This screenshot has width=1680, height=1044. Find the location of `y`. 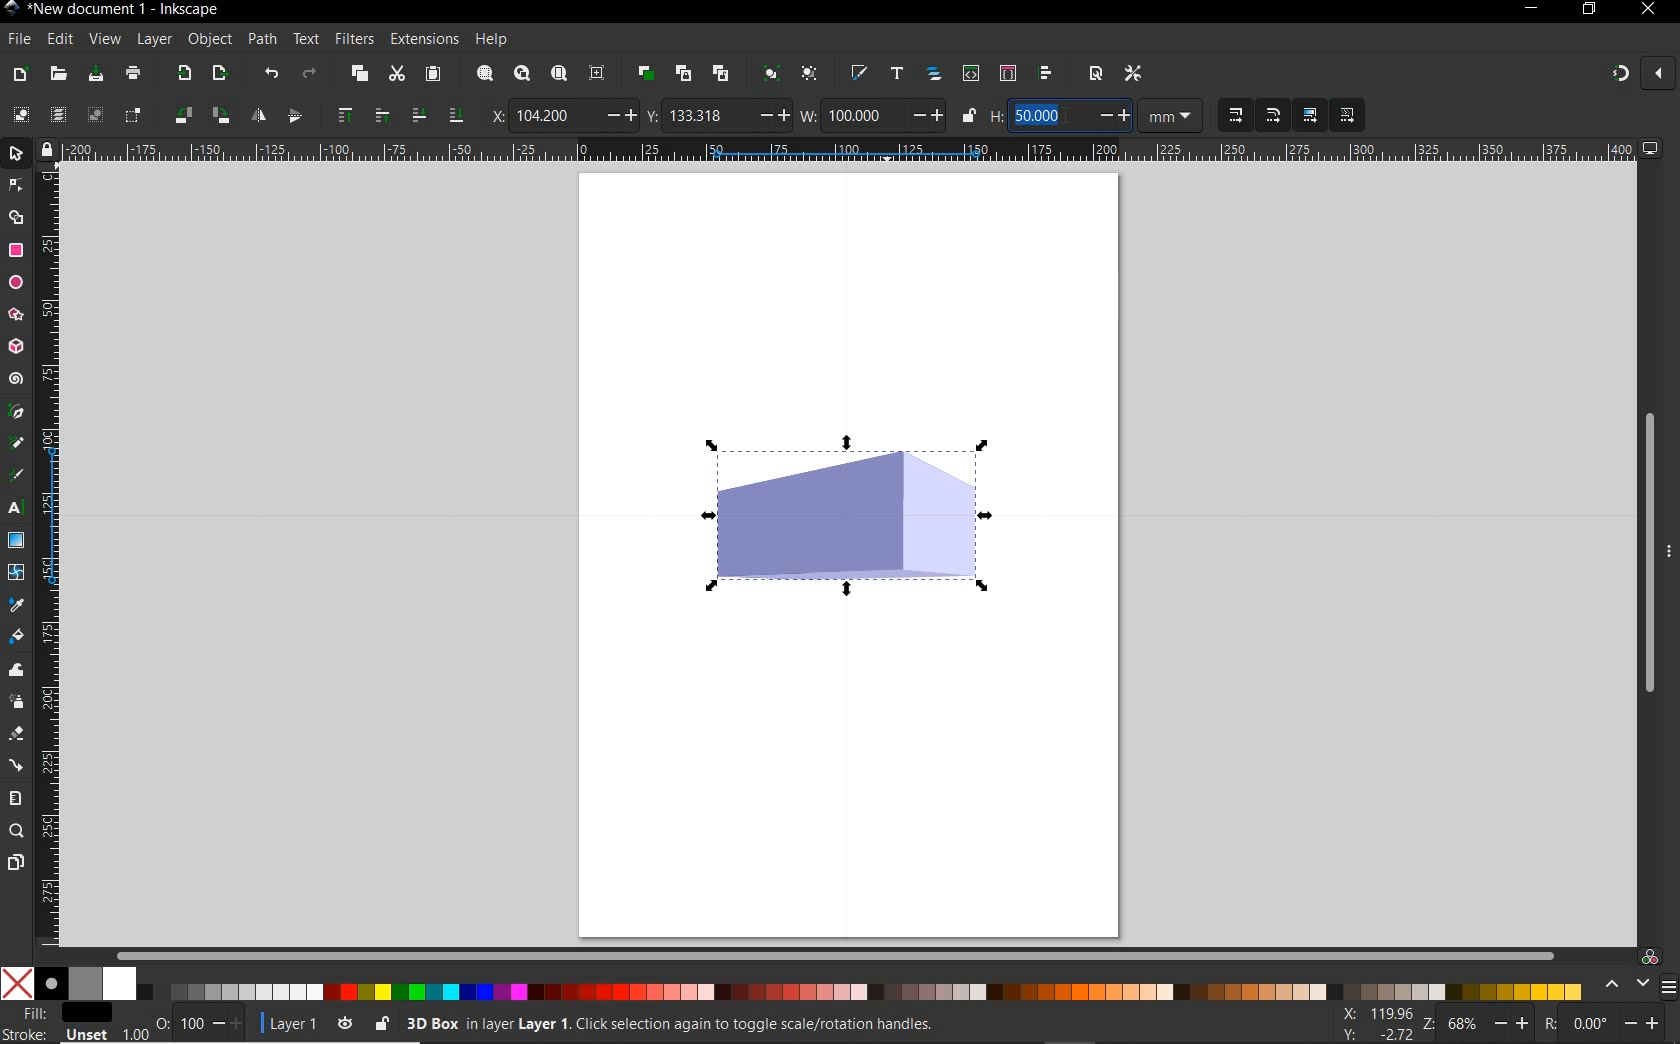

y is located at coordinates (653, 116).